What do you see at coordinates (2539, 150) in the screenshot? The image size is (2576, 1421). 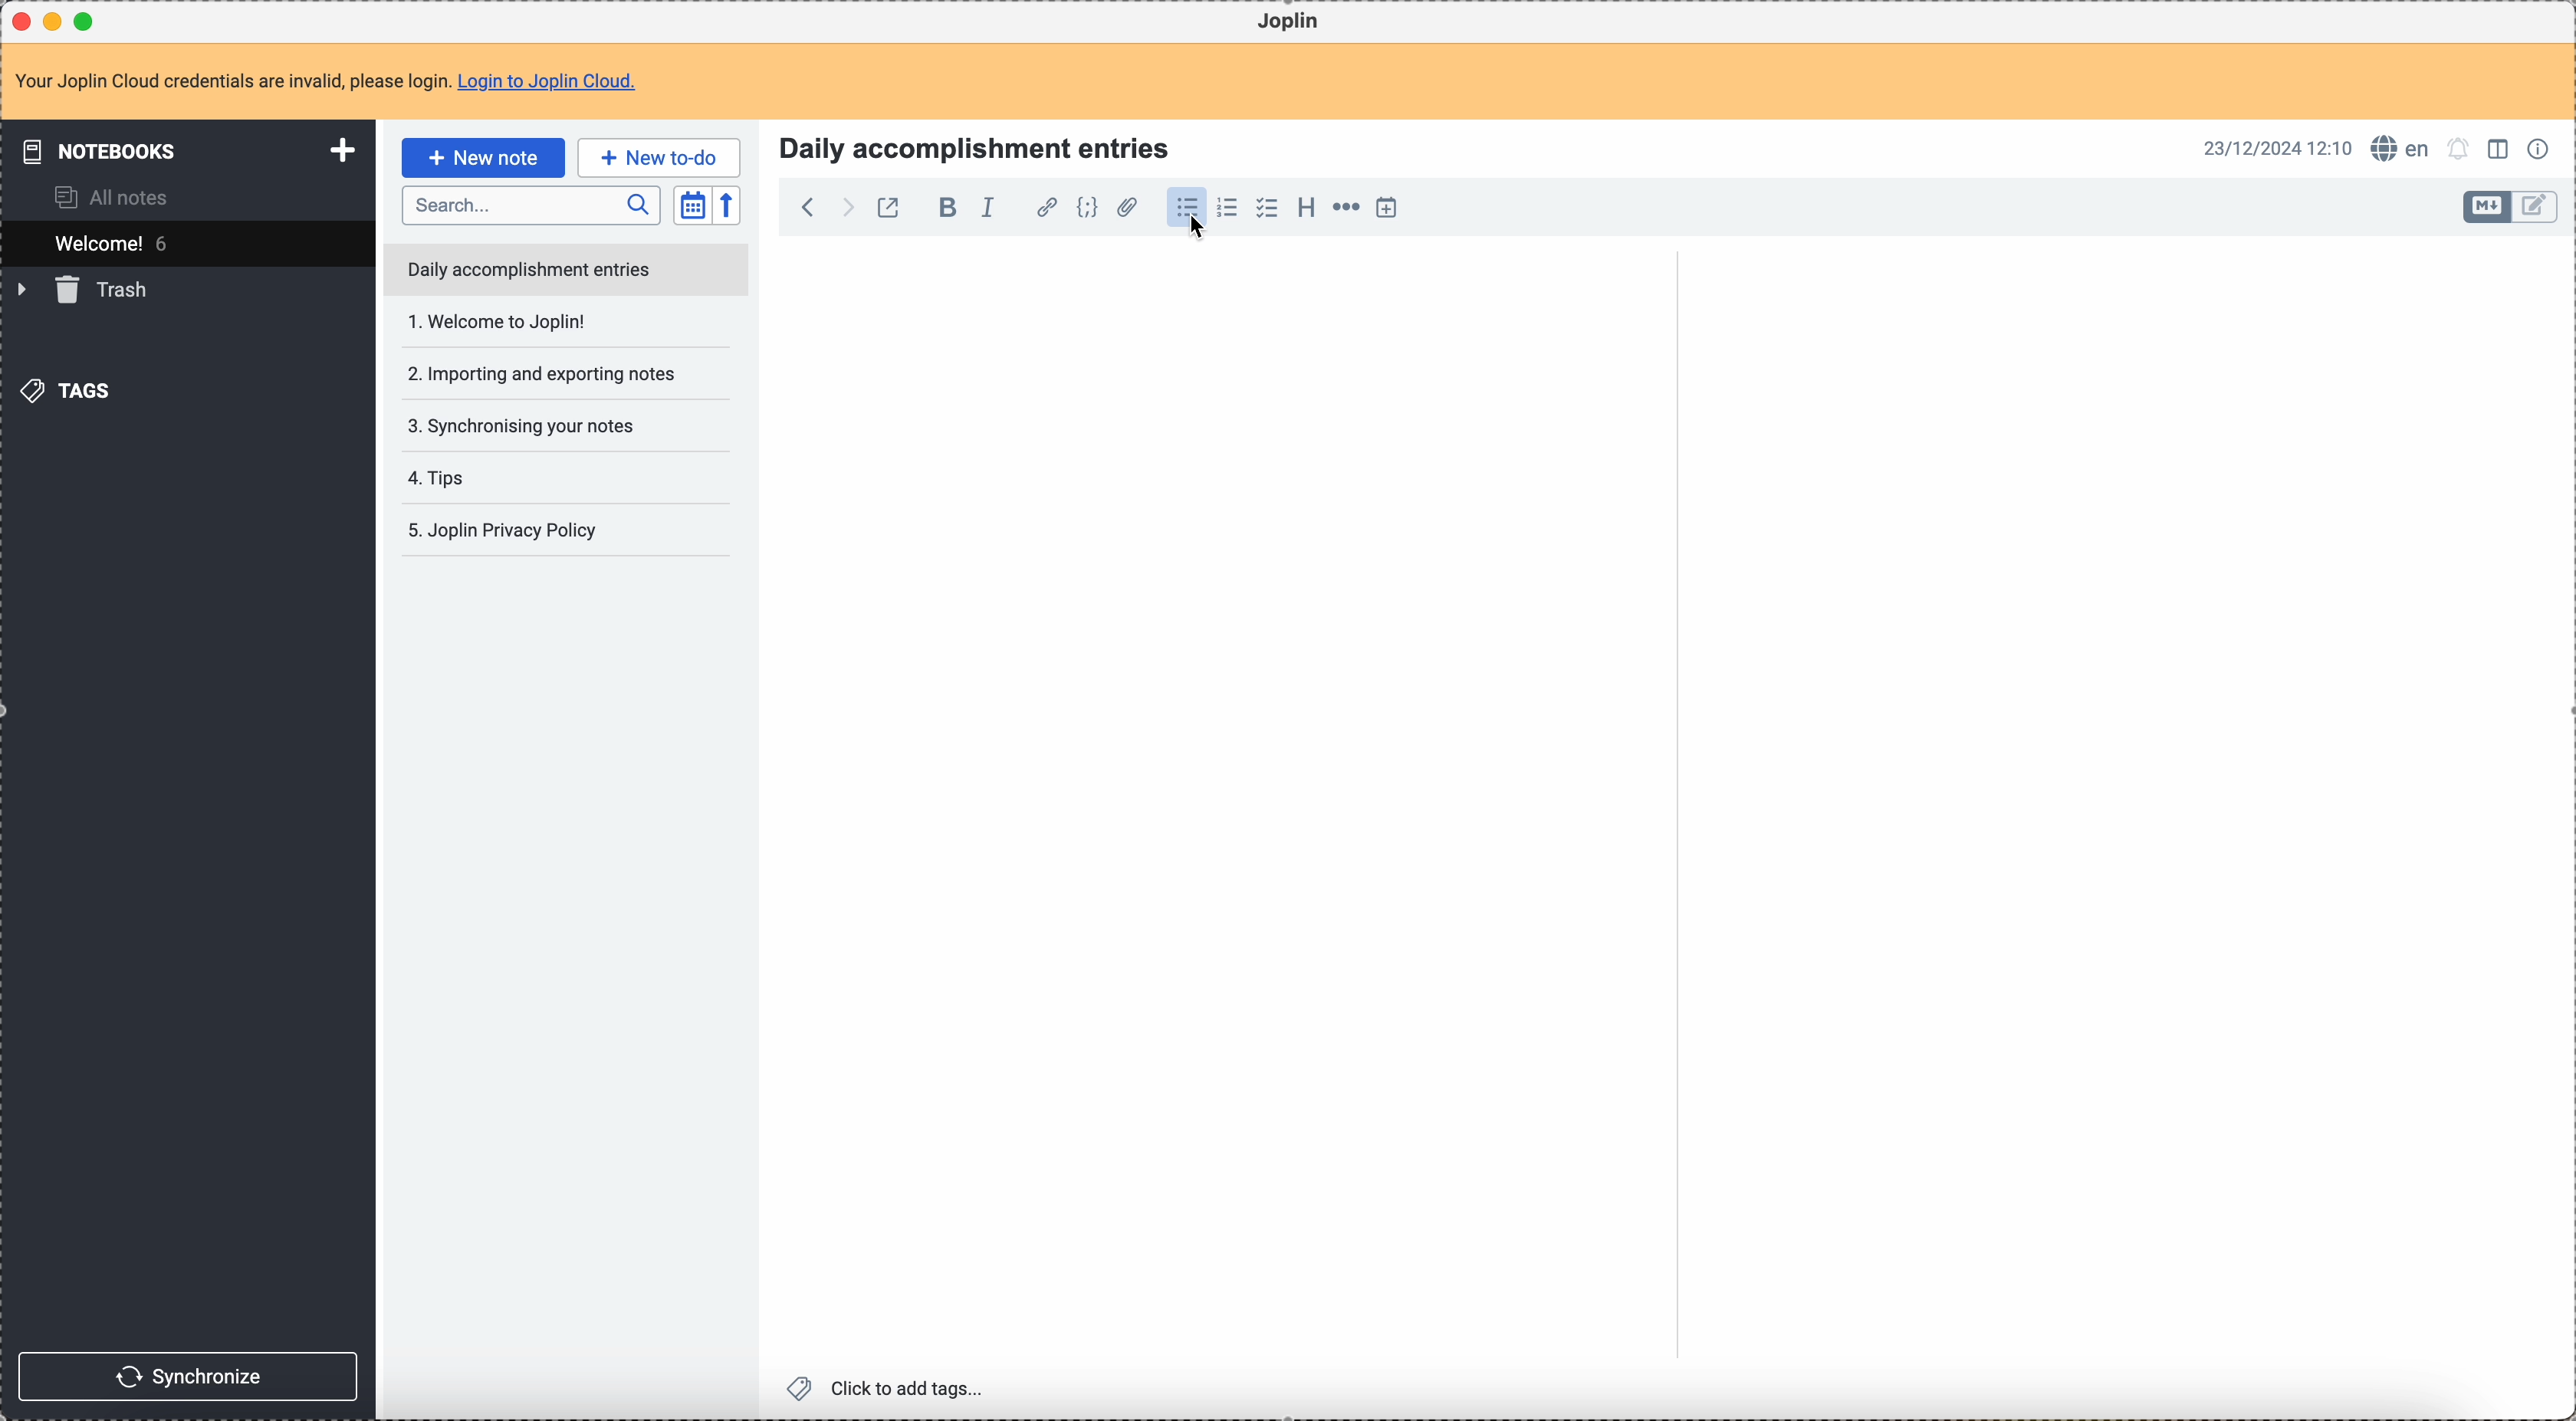 I see `note properties` at bounding box center [2539, 150].